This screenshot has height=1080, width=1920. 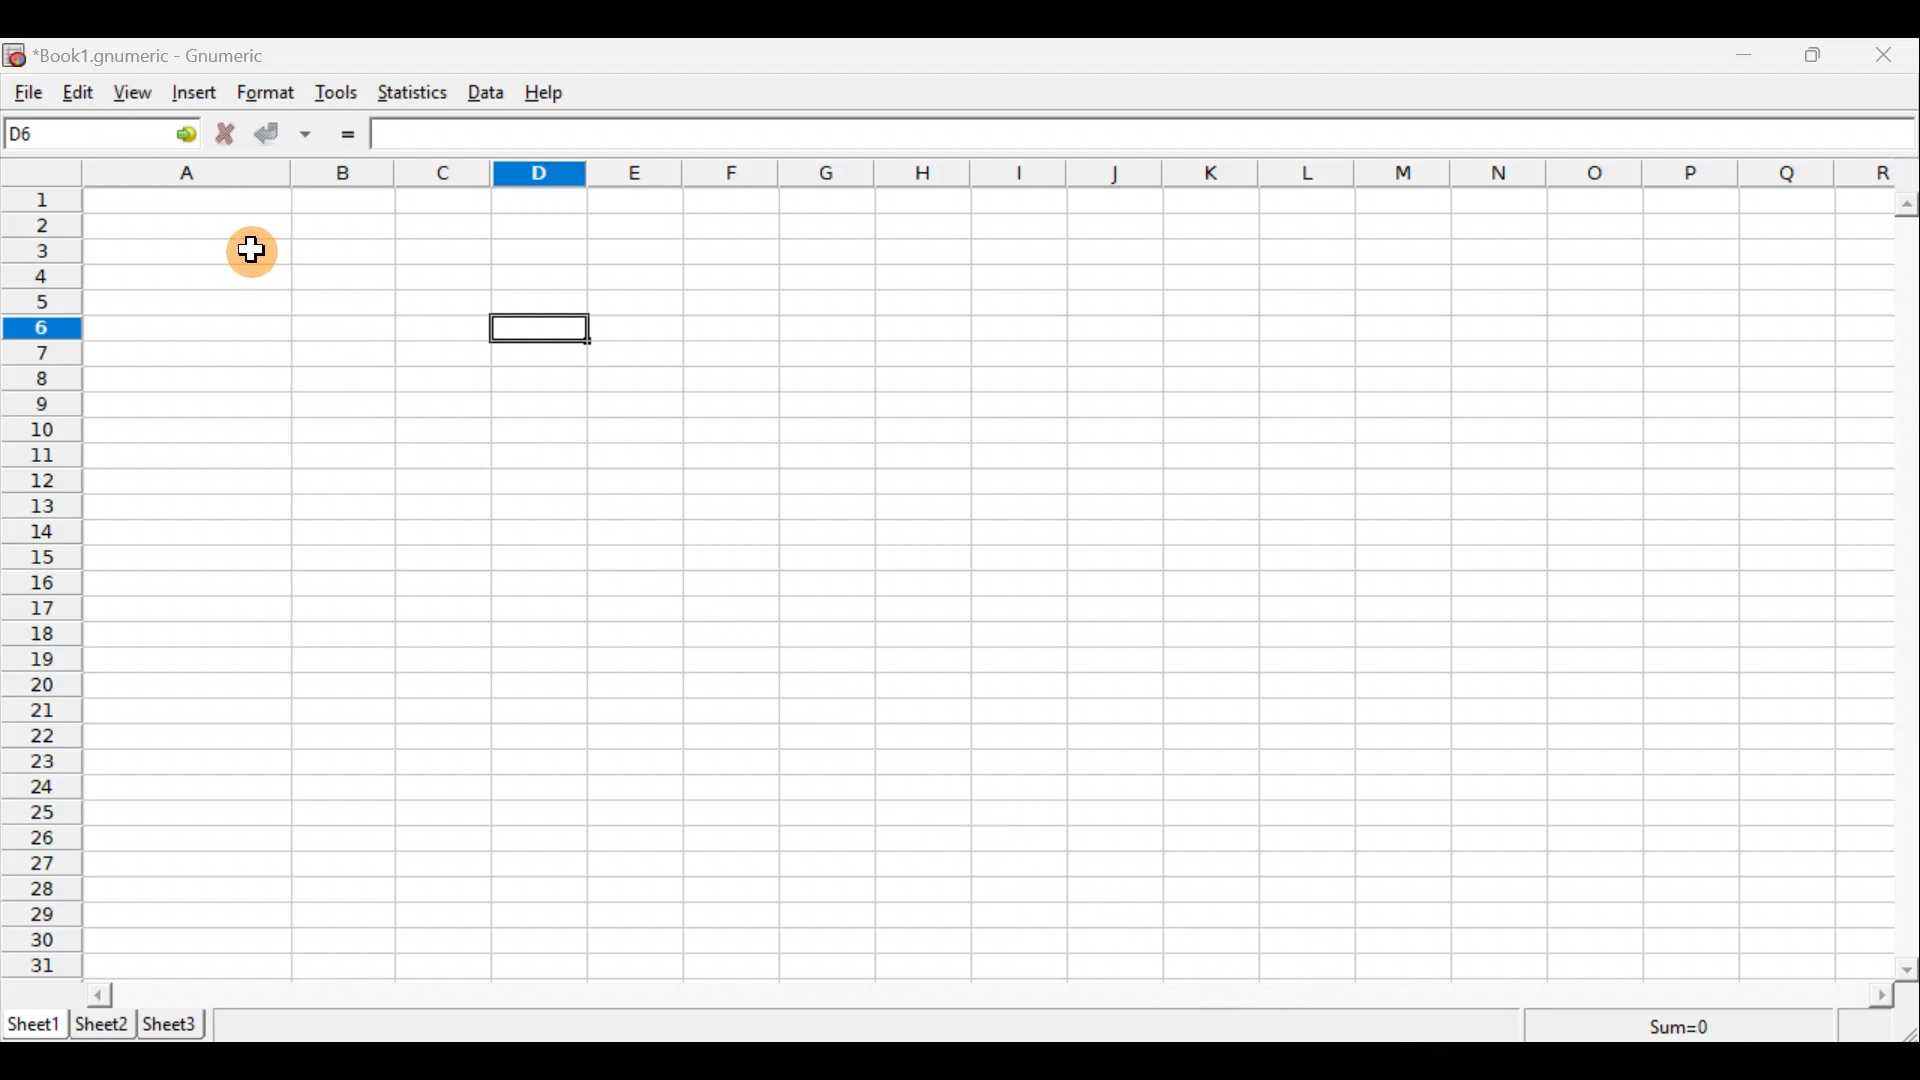 What do you see at coordinates (1881, 996) in the screenshot?
I see `scroll right` at bounding box center [1881, 996].